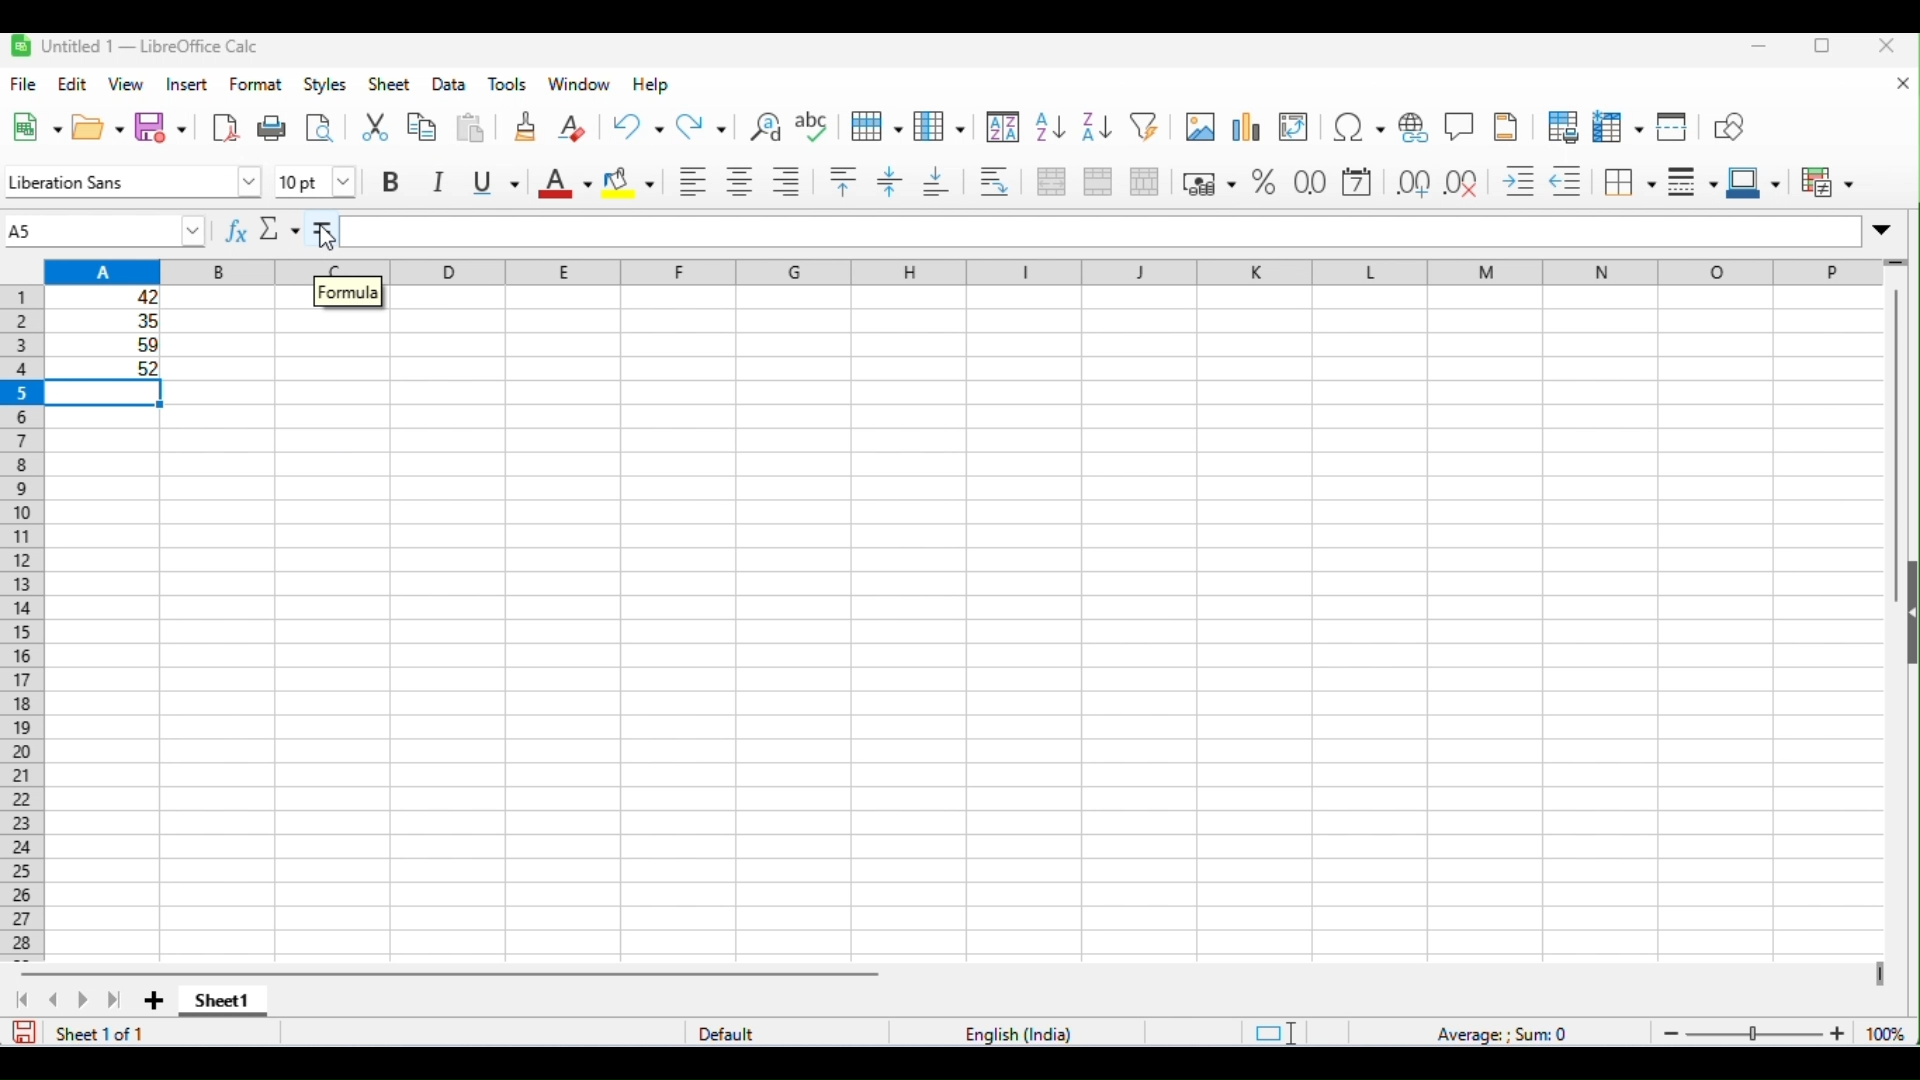 The height and width of the screenshot is (1080, 1920). I want to click on formula, so click(1505, 1031).